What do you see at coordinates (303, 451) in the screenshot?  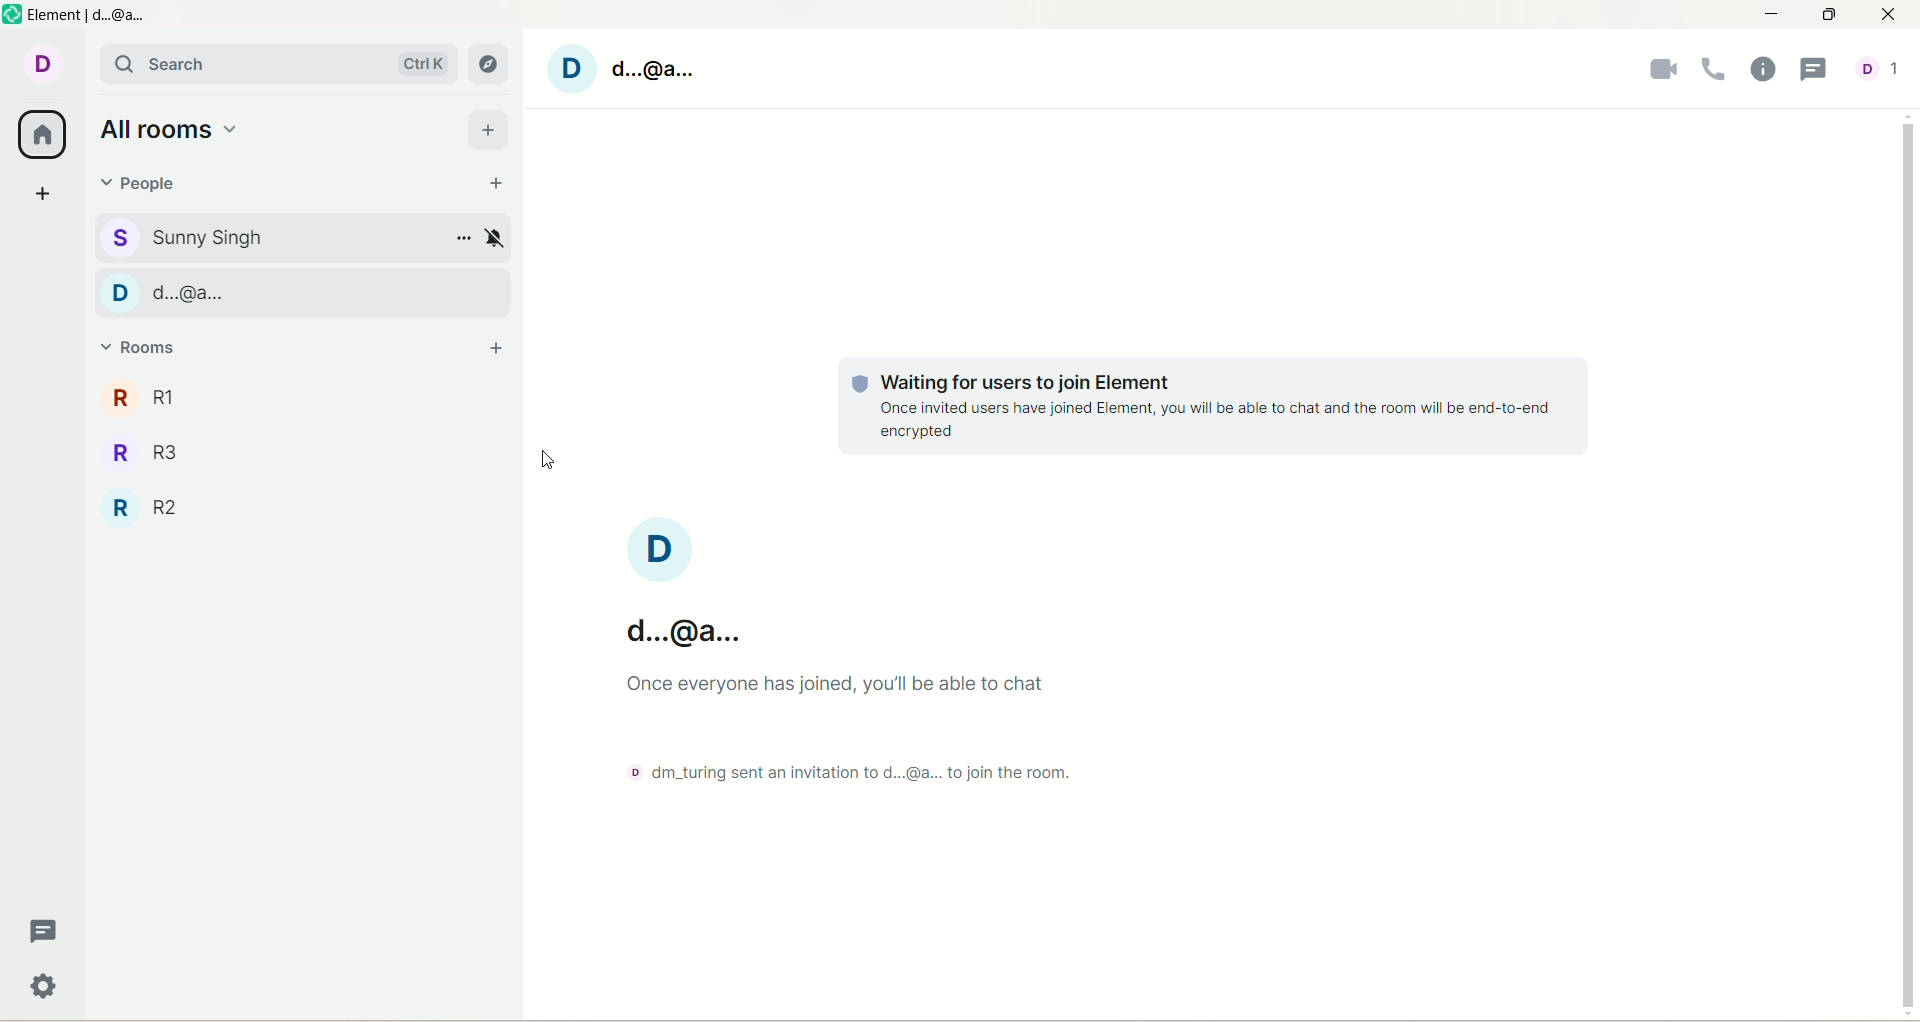 I see `R3` at bounding box center [303, 451].